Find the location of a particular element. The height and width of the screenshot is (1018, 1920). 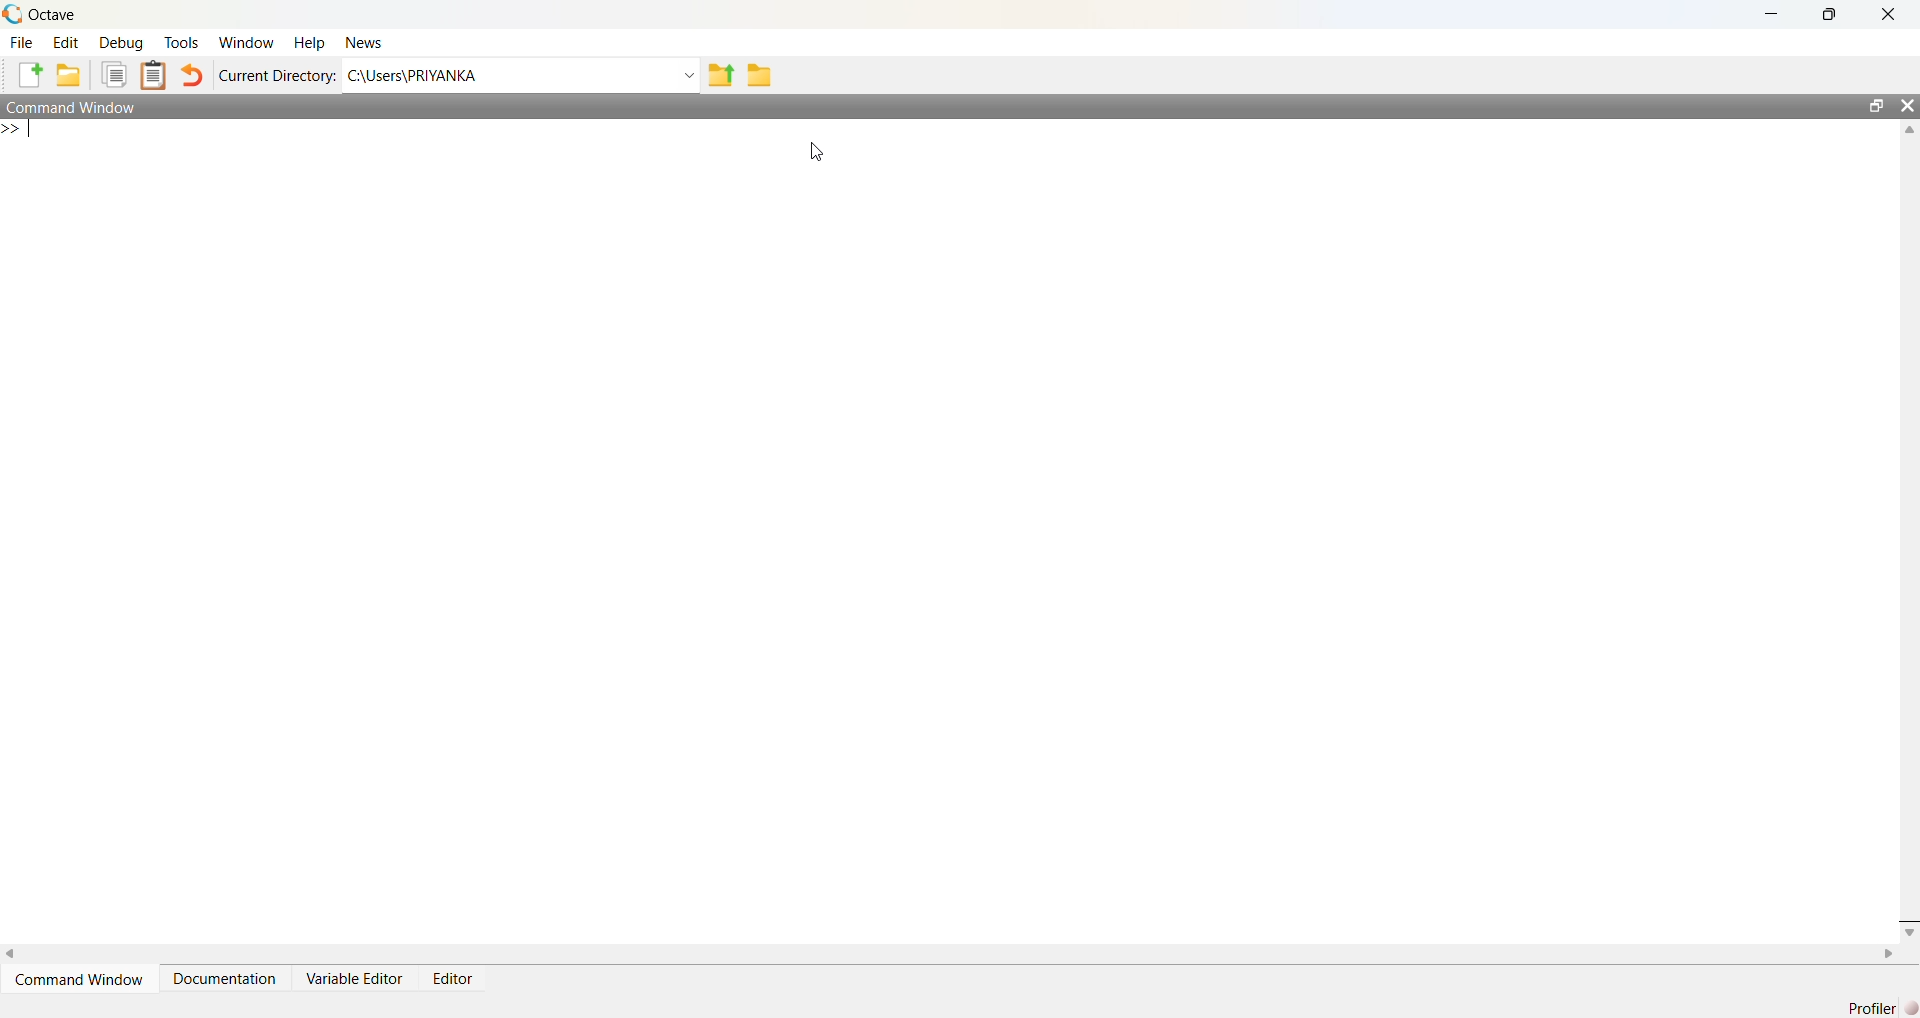

News is located at coordinates (365, 42).